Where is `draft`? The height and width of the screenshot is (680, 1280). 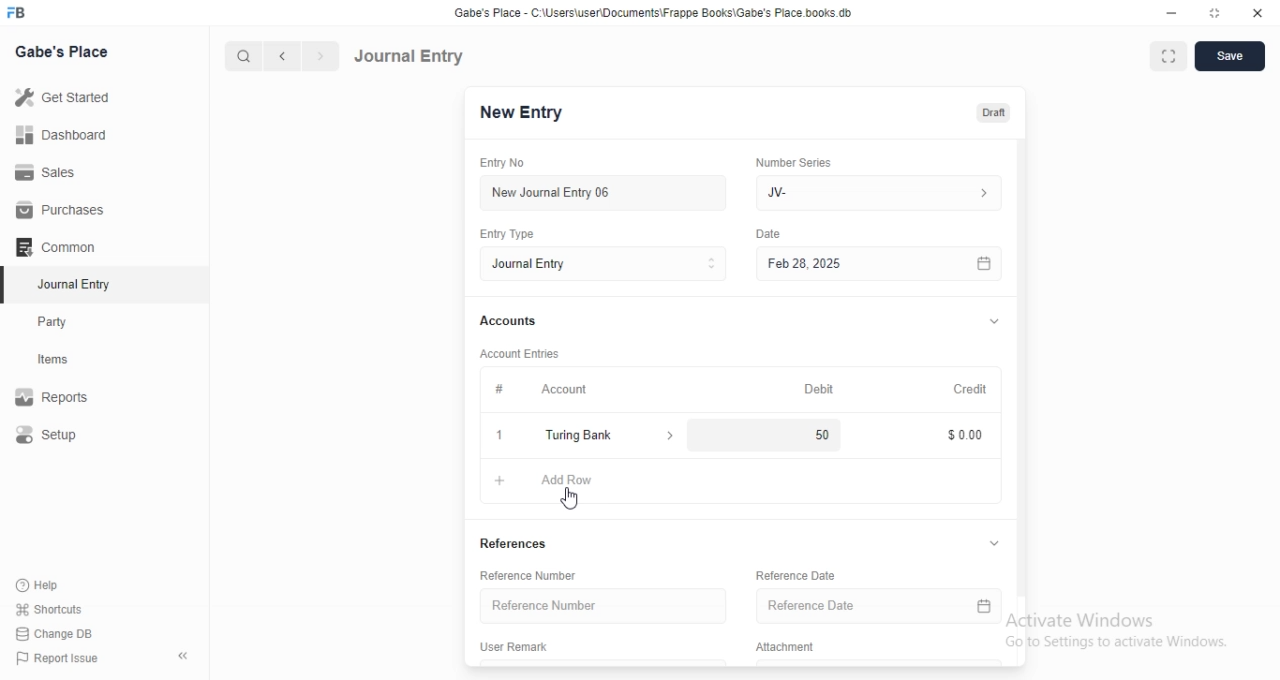
draft is located at coordinates (993, 114).